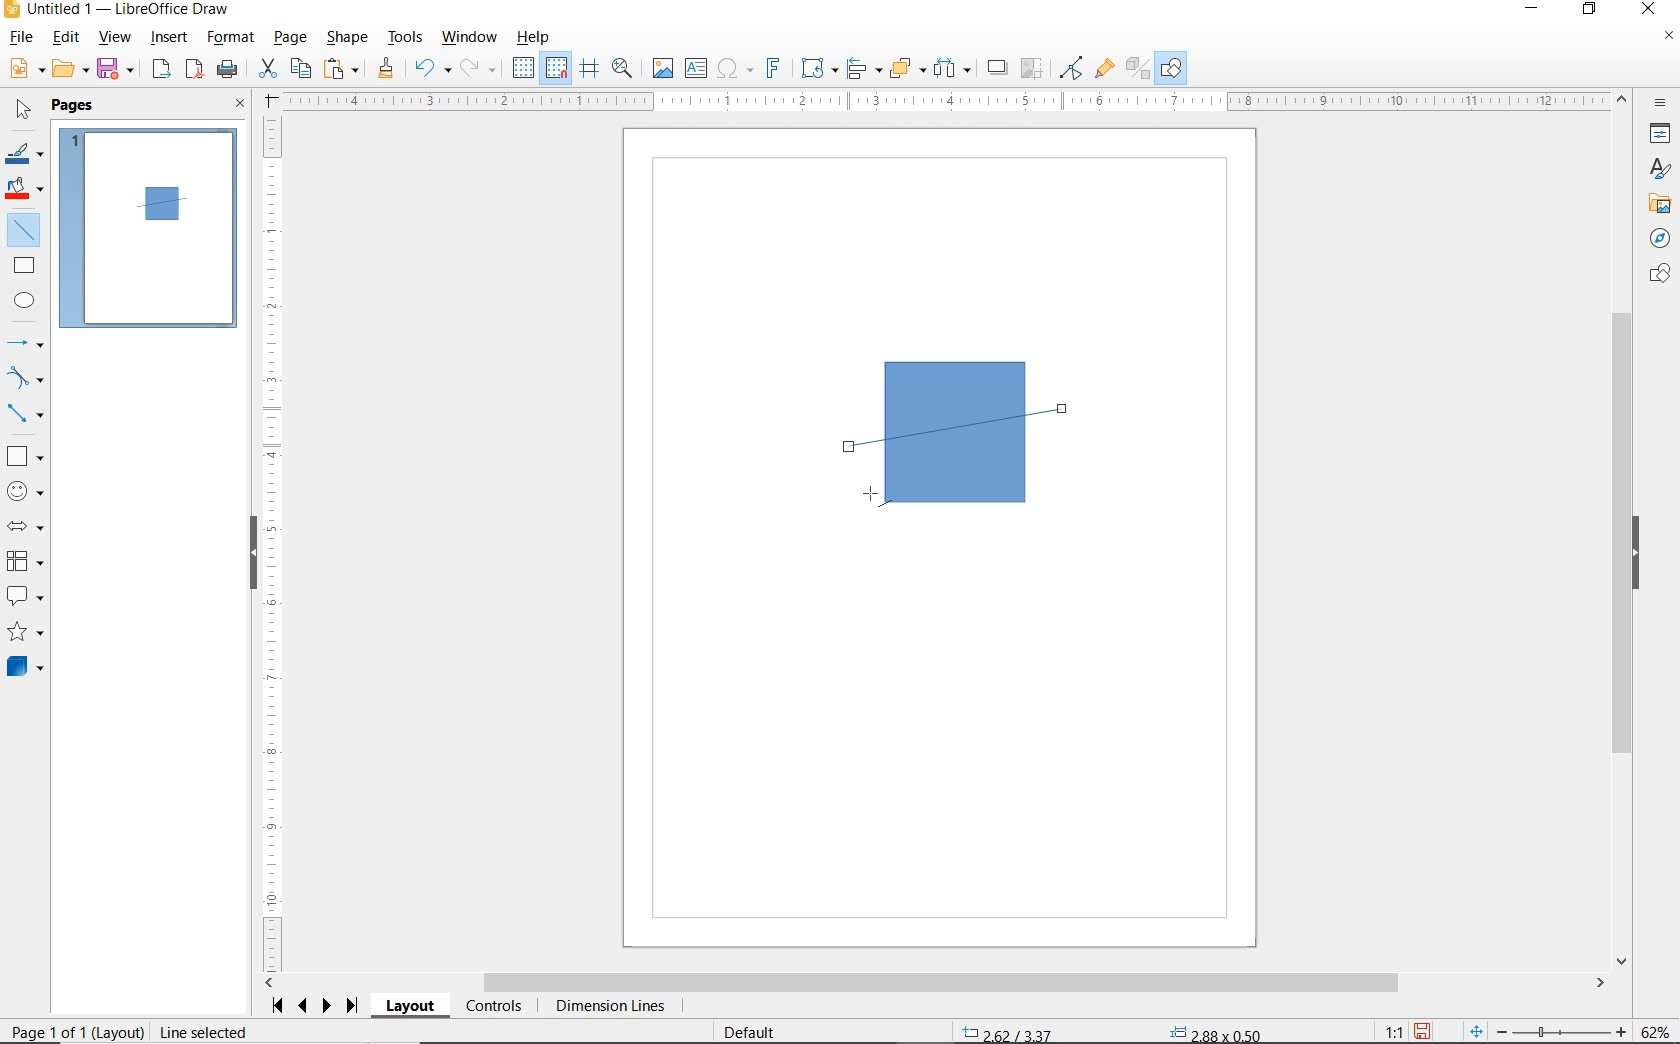  What do you see at coordinates (170, 39) in the screenshot?
I see `INSERT` at bounding box center [170, 39].